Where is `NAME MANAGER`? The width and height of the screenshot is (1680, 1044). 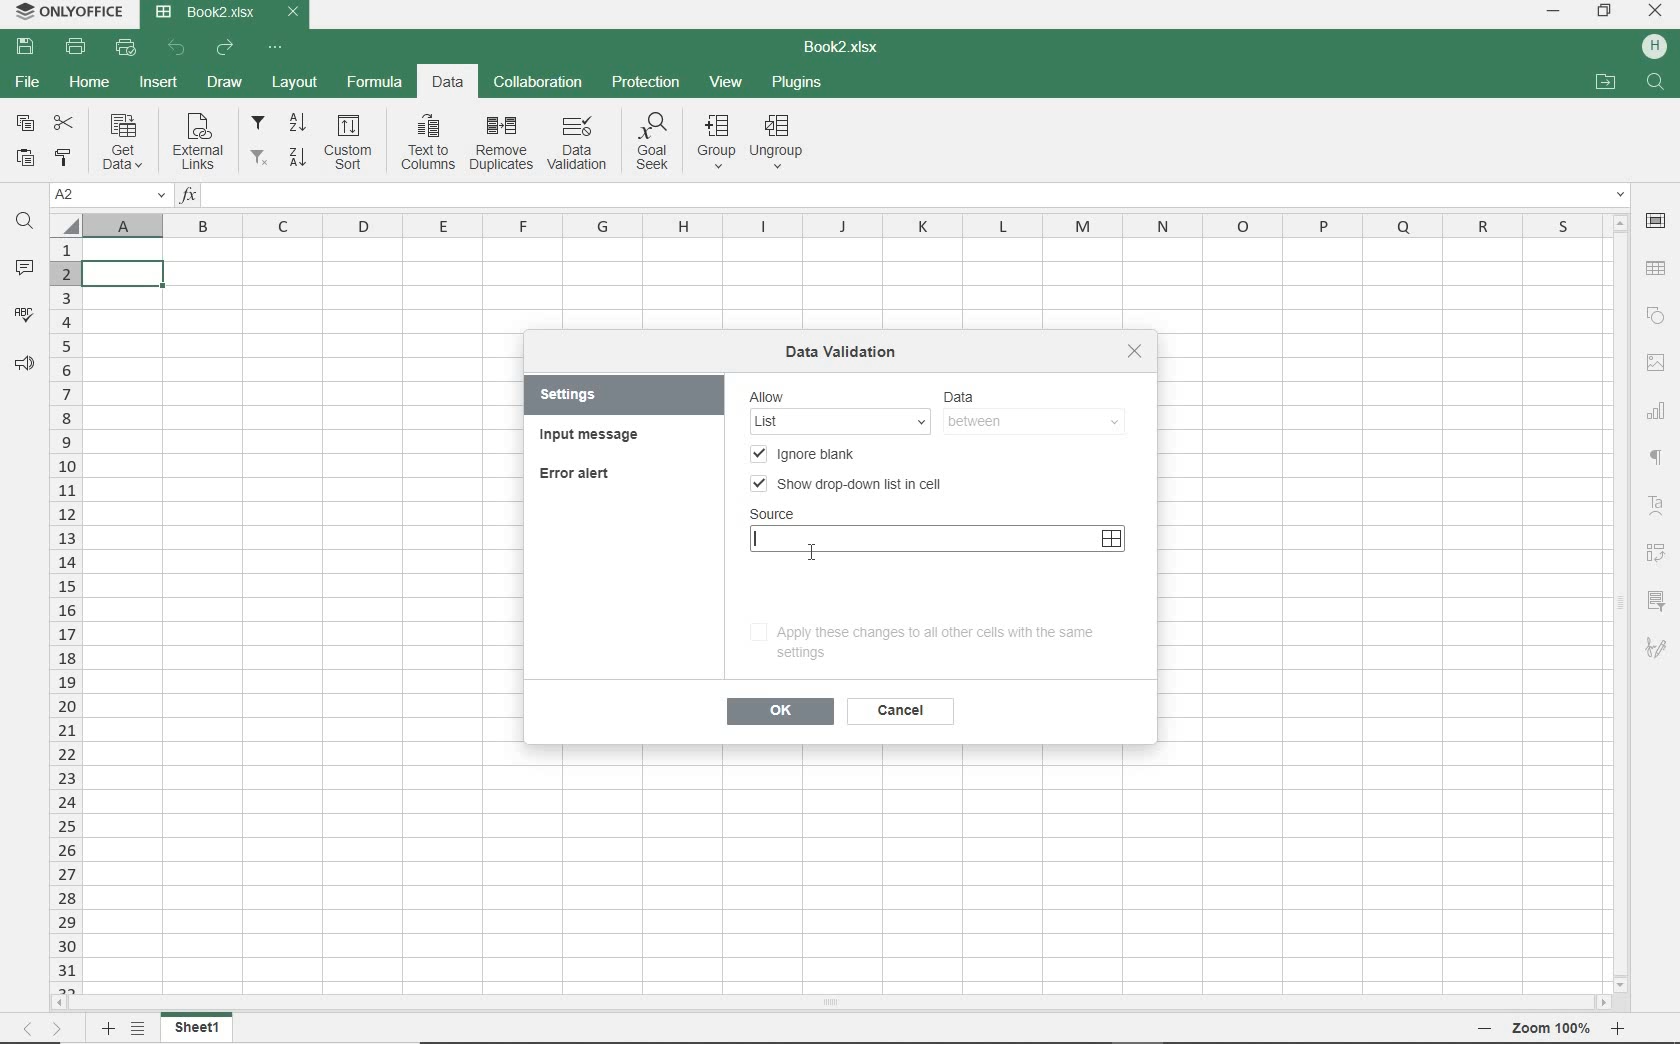 NAME MANAGER is located at coordinates (108, 196).